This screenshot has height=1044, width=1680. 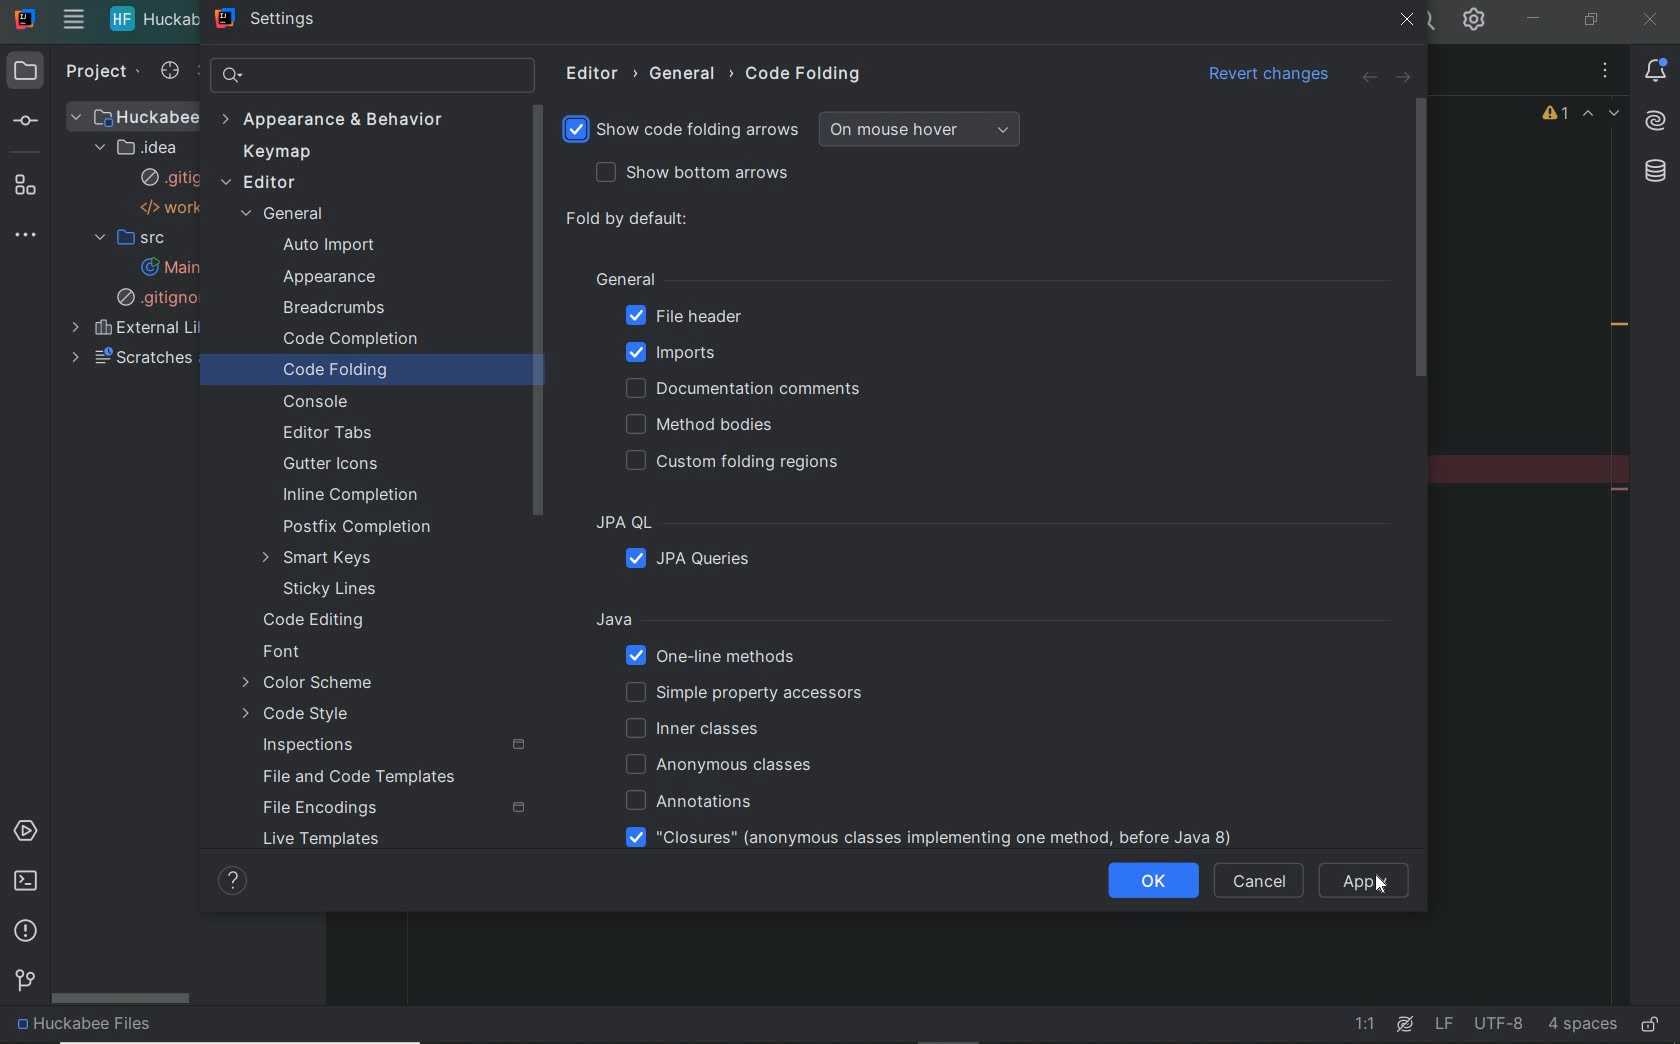 What do you see at coordinates (697, 728) in the screenshot?
I see `inner classes` at bounding box center [697, 728].